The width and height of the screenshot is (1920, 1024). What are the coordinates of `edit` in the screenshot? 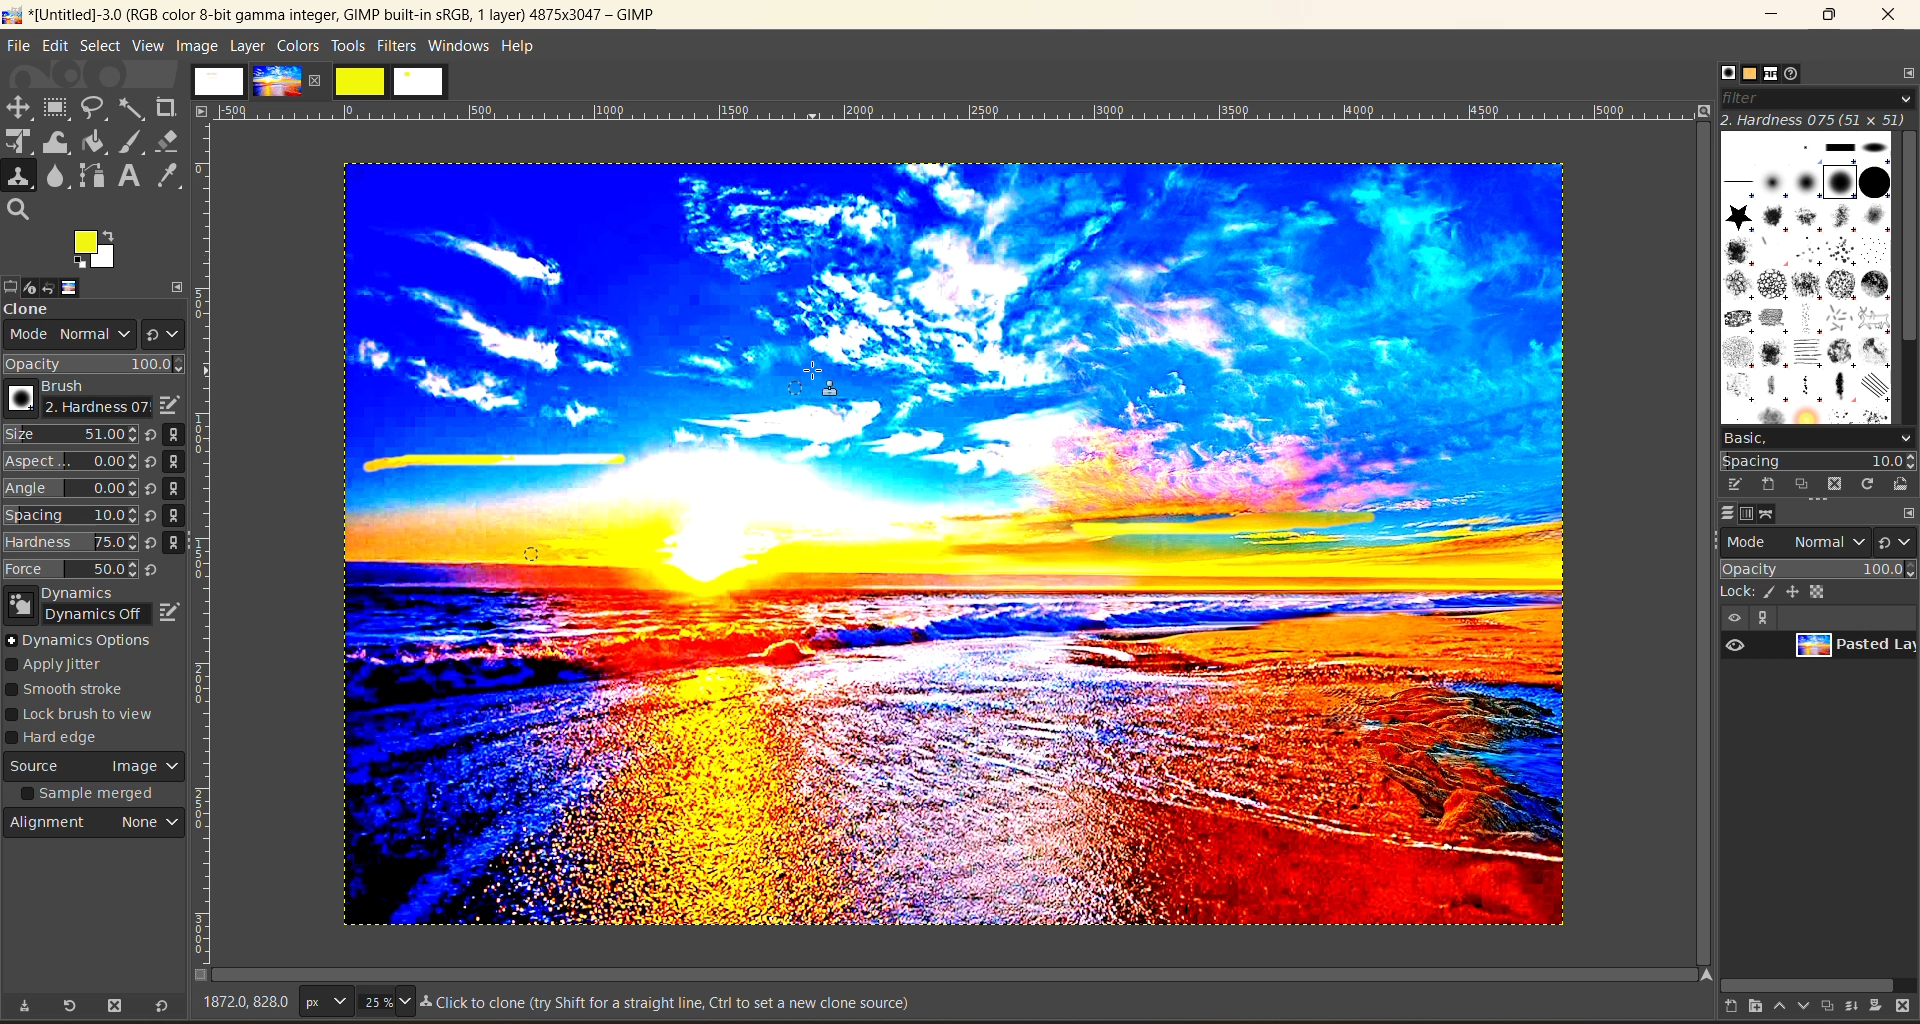 It's located at (55, 45).